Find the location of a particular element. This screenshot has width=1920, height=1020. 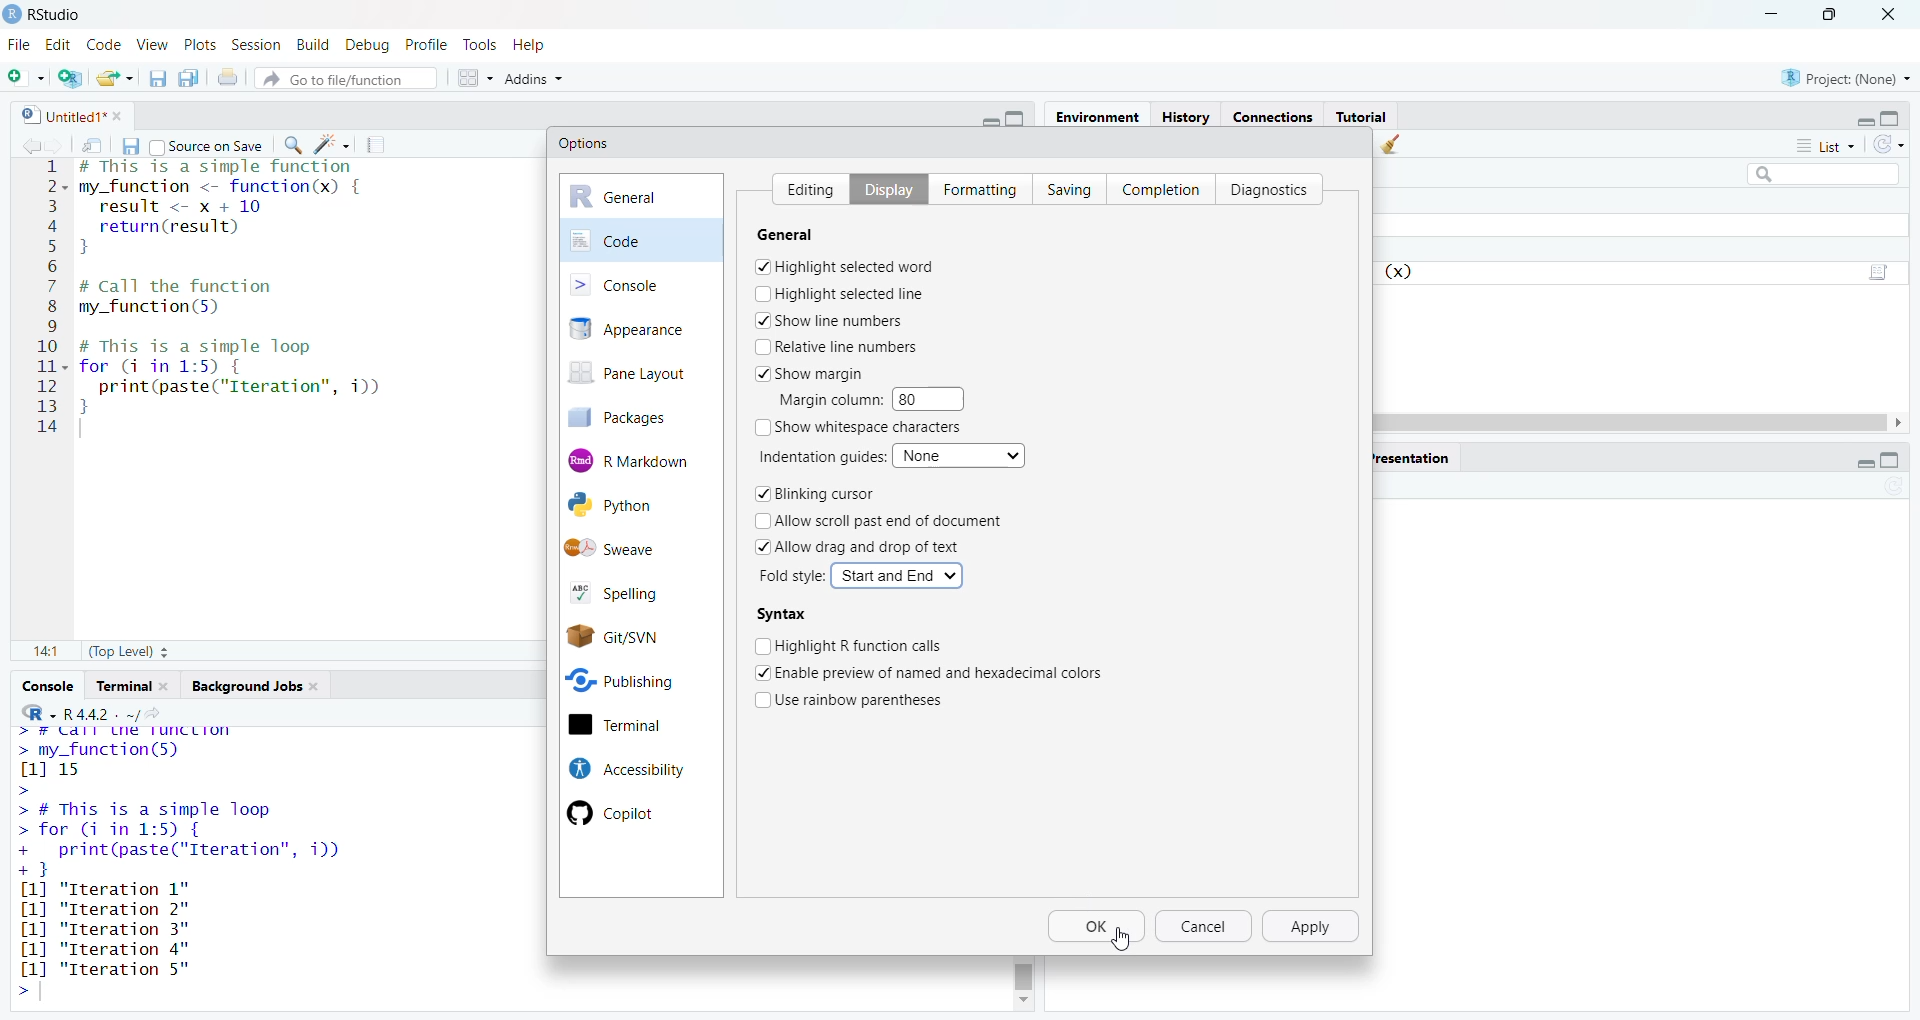

Git/SVN is located at coordinates (639, 635).